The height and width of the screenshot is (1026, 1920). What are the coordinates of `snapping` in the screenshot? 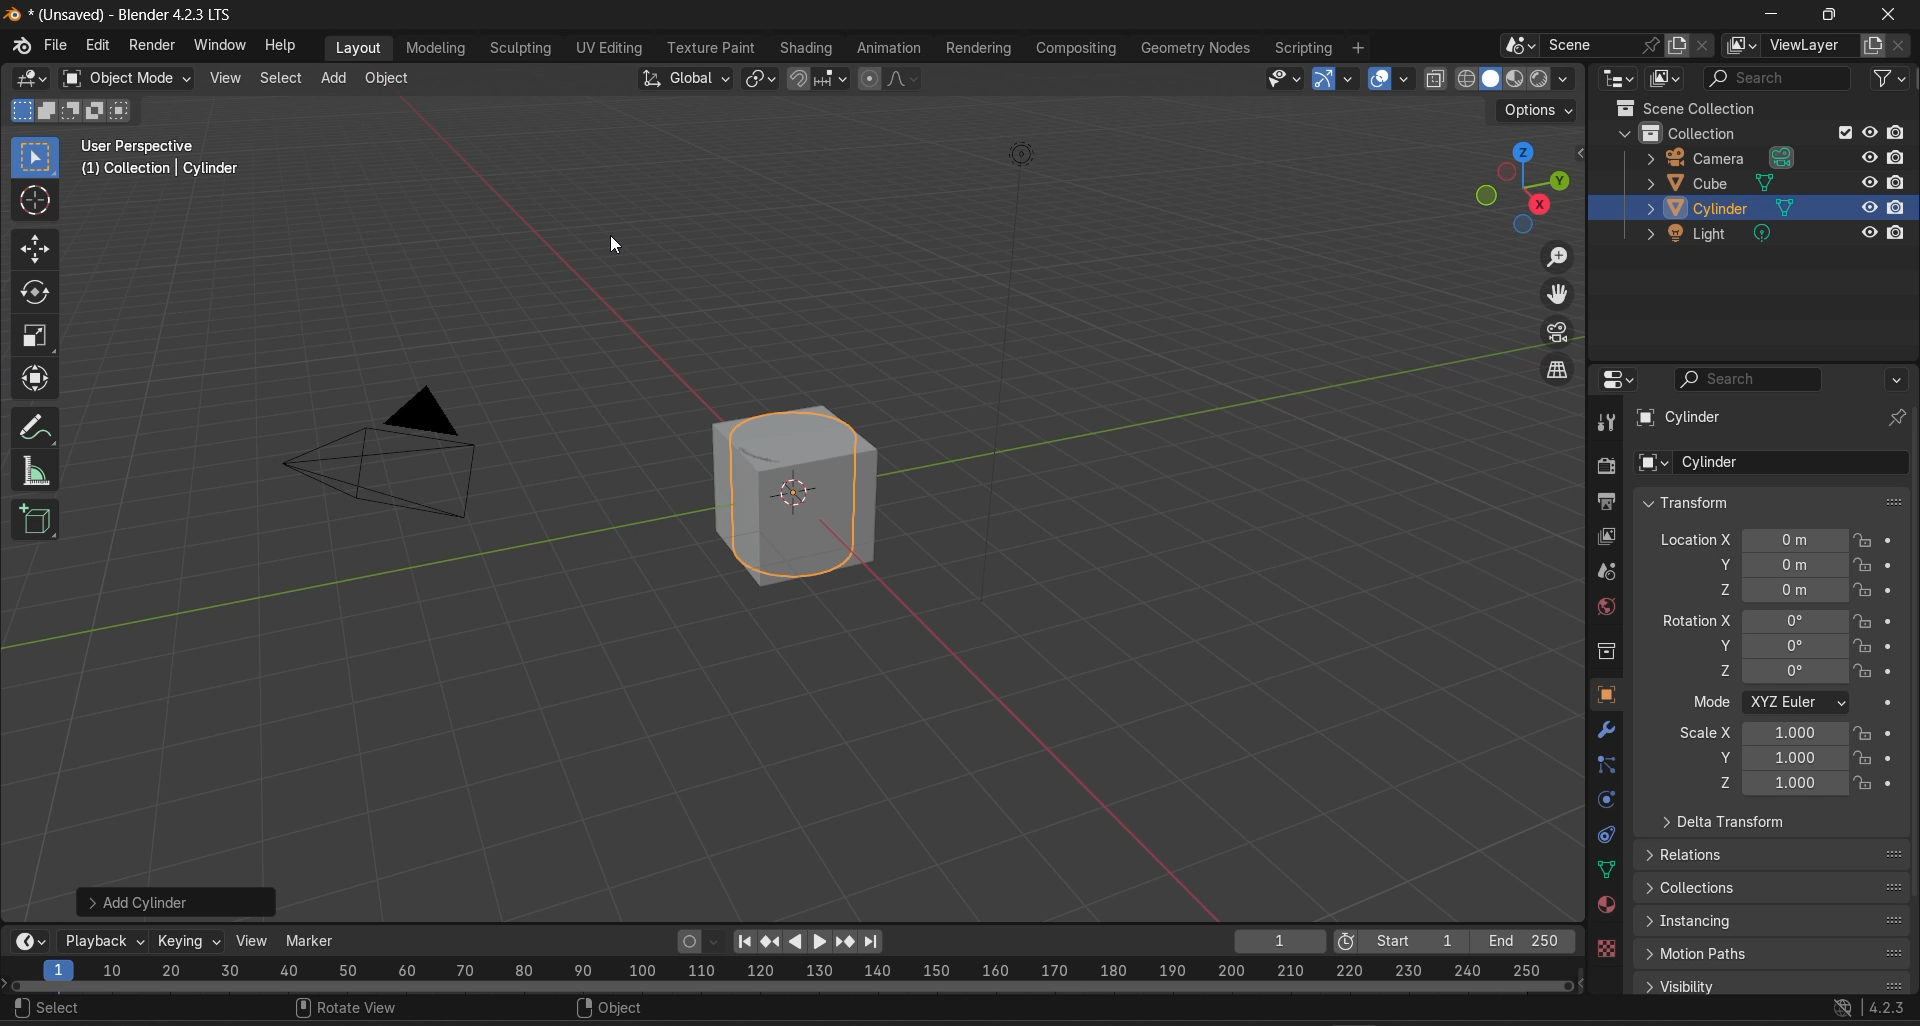 It's located at (834, 78).